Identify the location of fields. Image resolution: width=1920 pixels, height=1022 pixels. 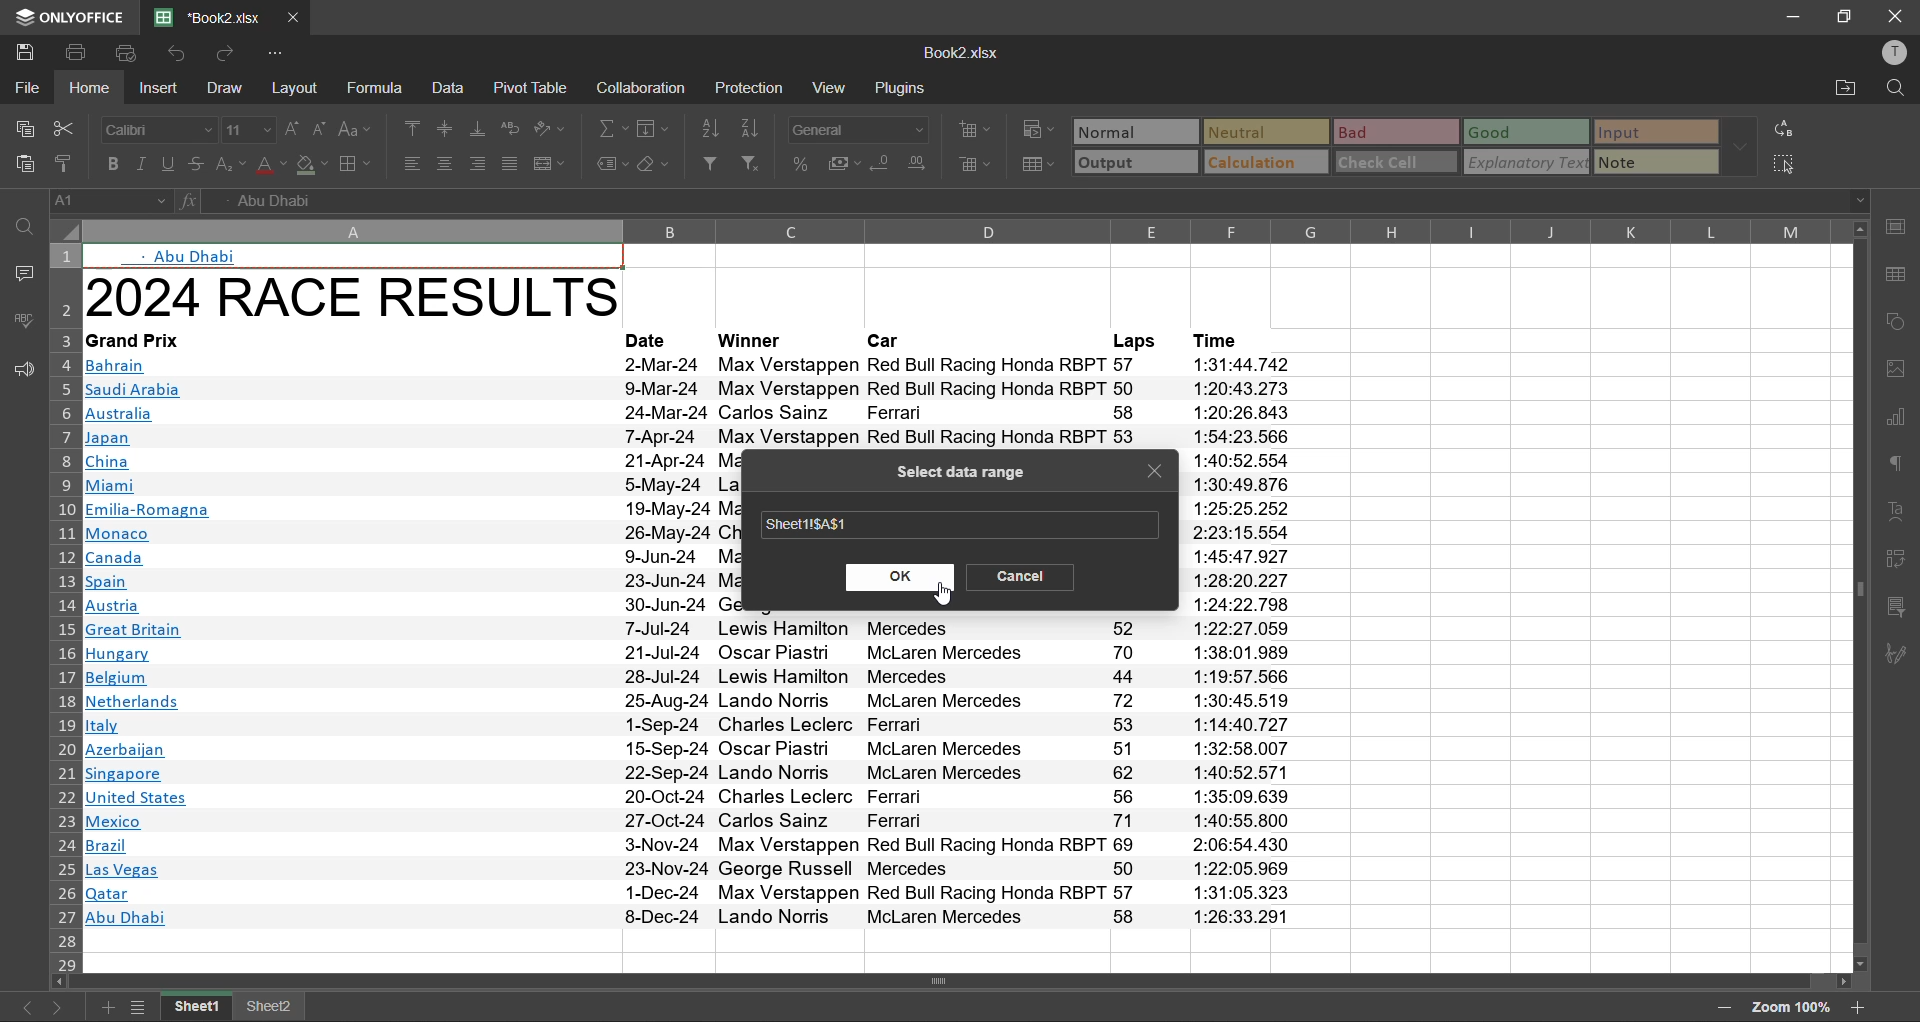
(653, 131).